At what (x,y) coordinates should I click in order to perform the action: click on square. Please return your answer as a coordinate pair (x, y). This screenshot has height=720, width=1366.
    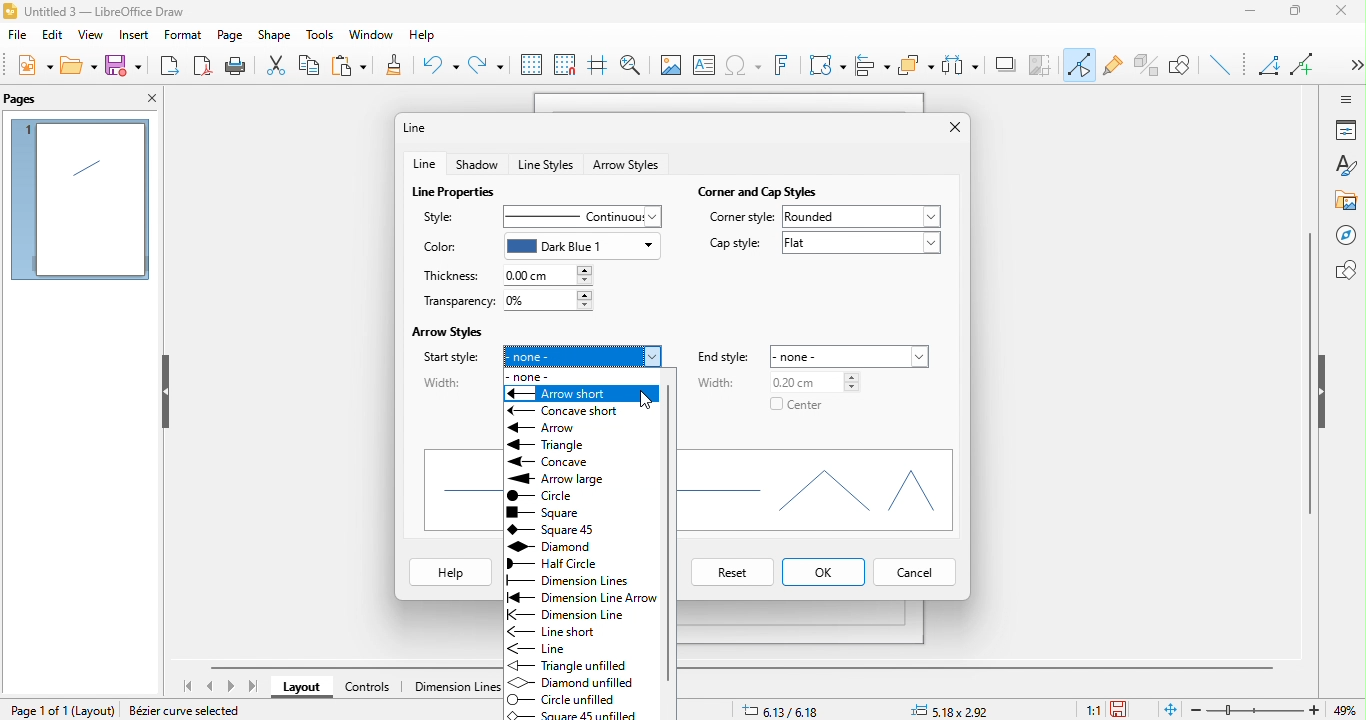
    Looking at the image, I should click on (556, 527).